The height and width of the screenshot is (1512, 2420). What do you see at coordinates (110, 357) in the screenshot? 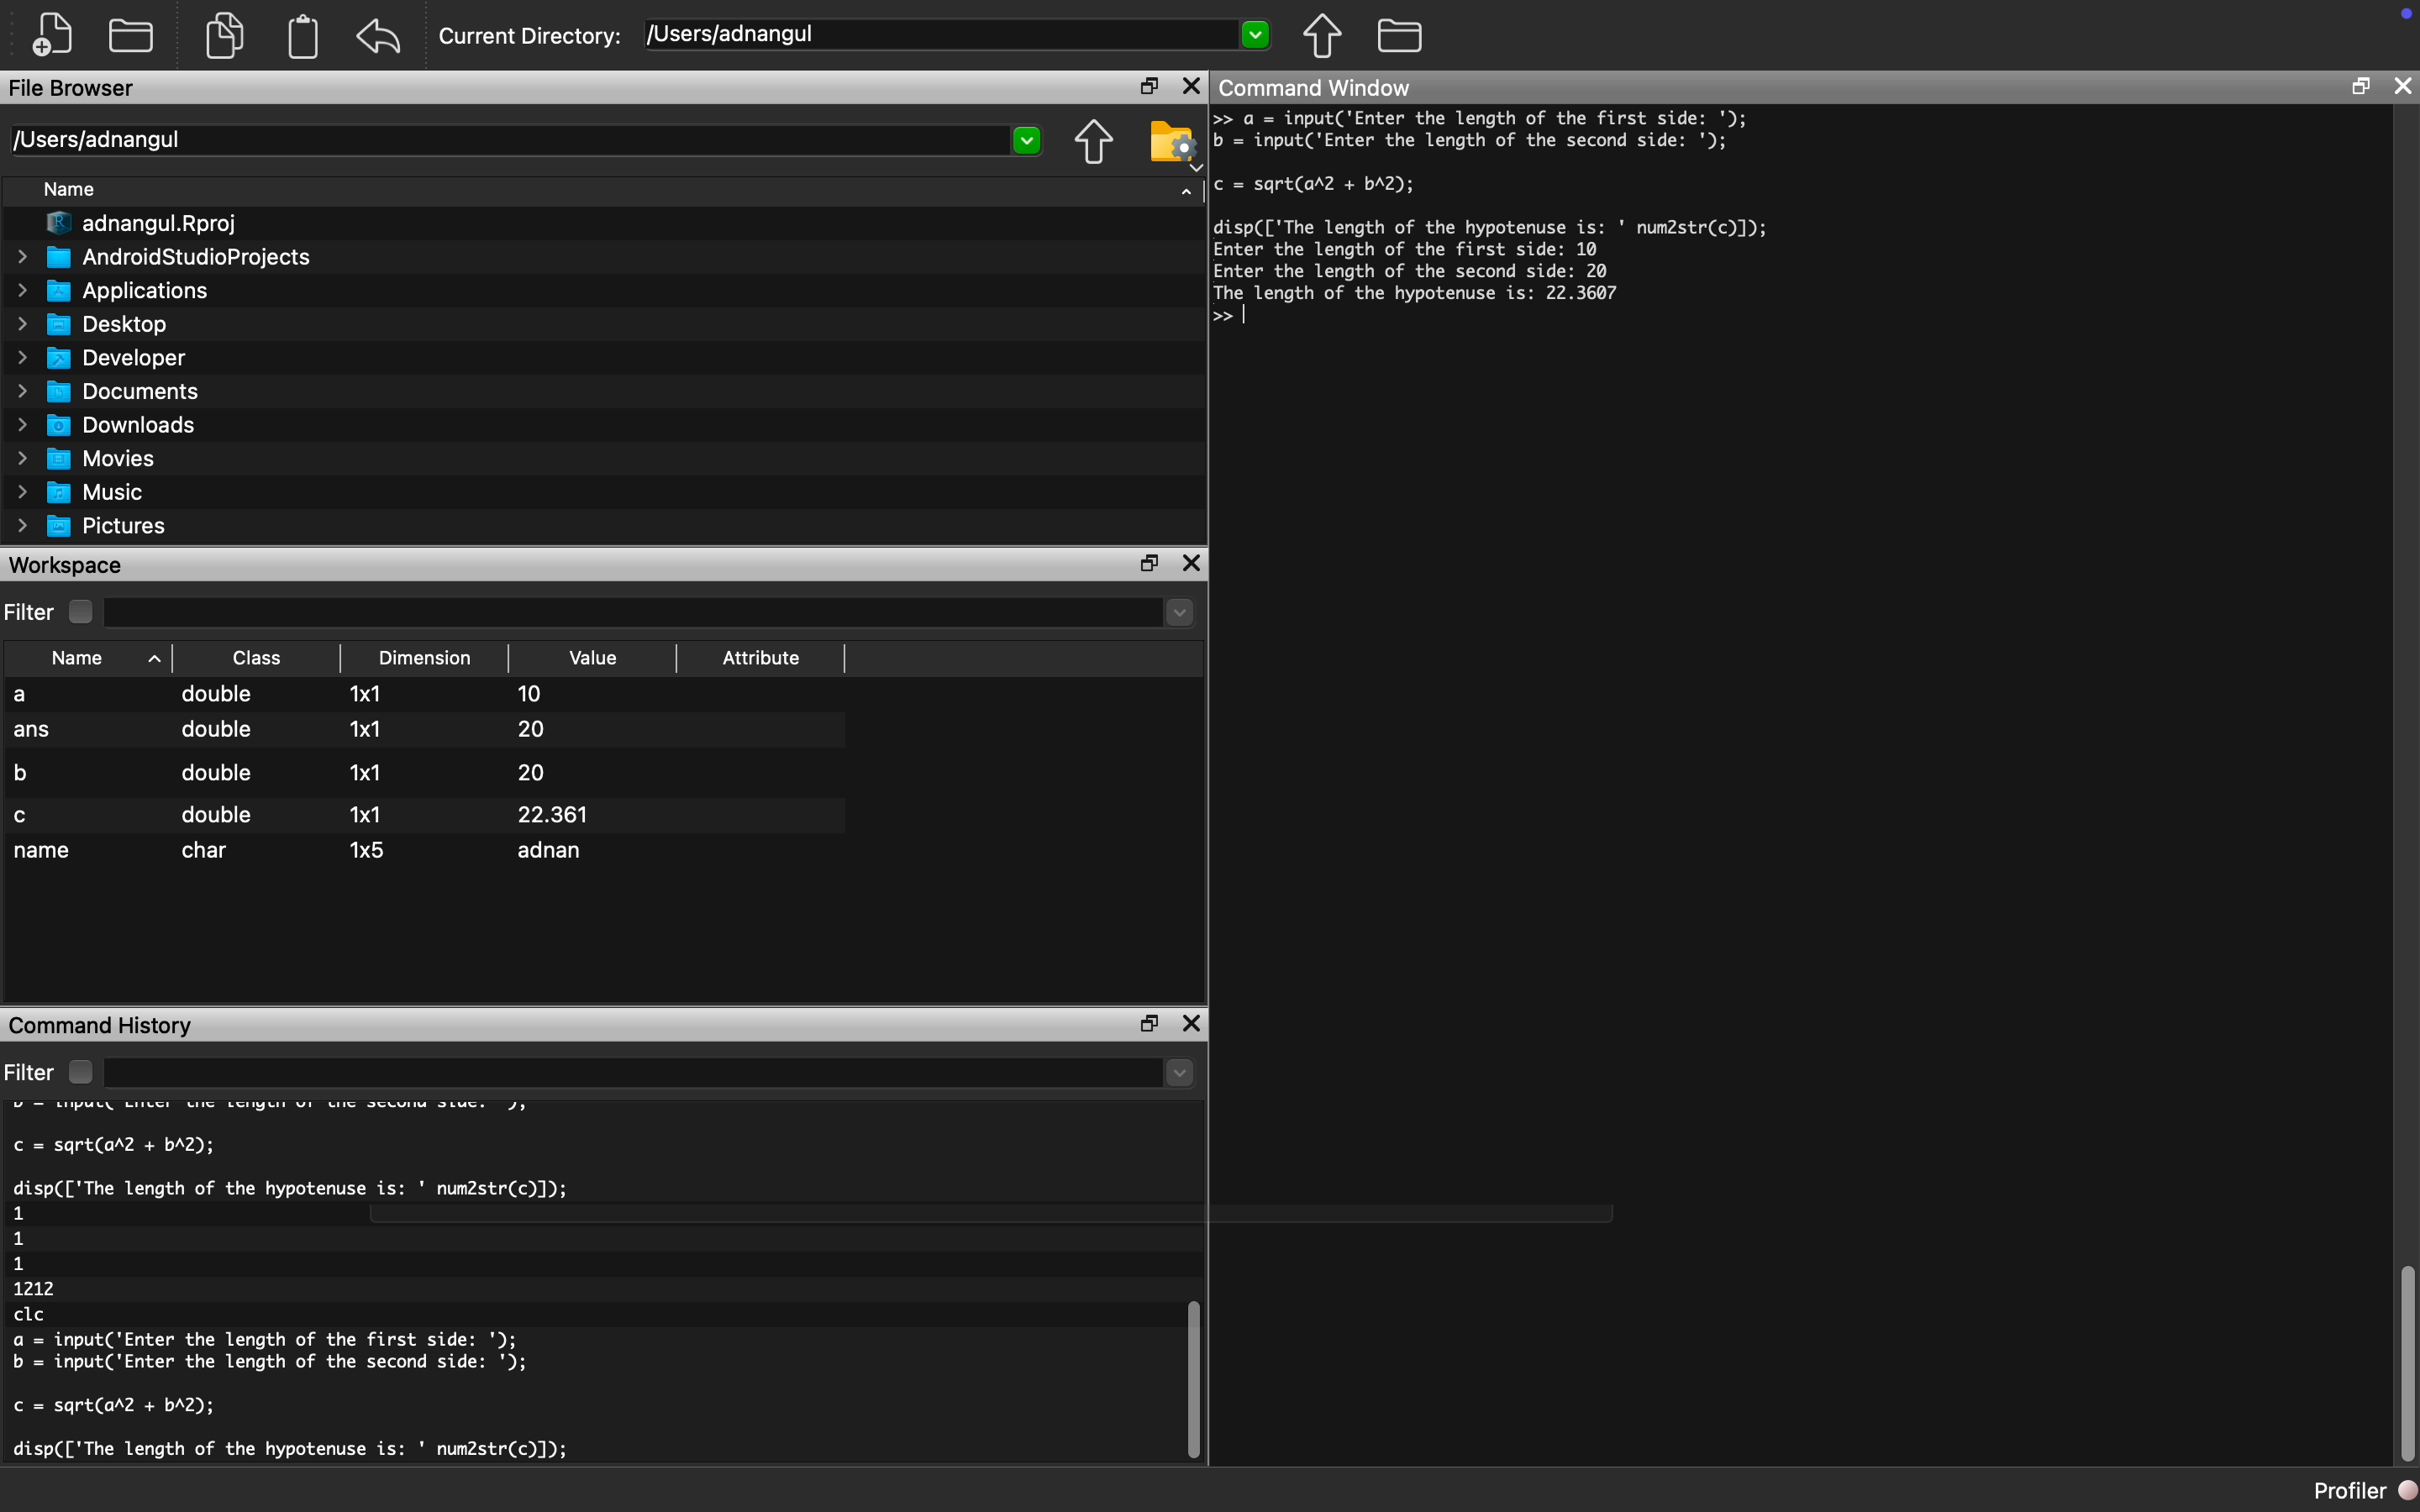
I see `Developer` at bounding box center [110, 357].